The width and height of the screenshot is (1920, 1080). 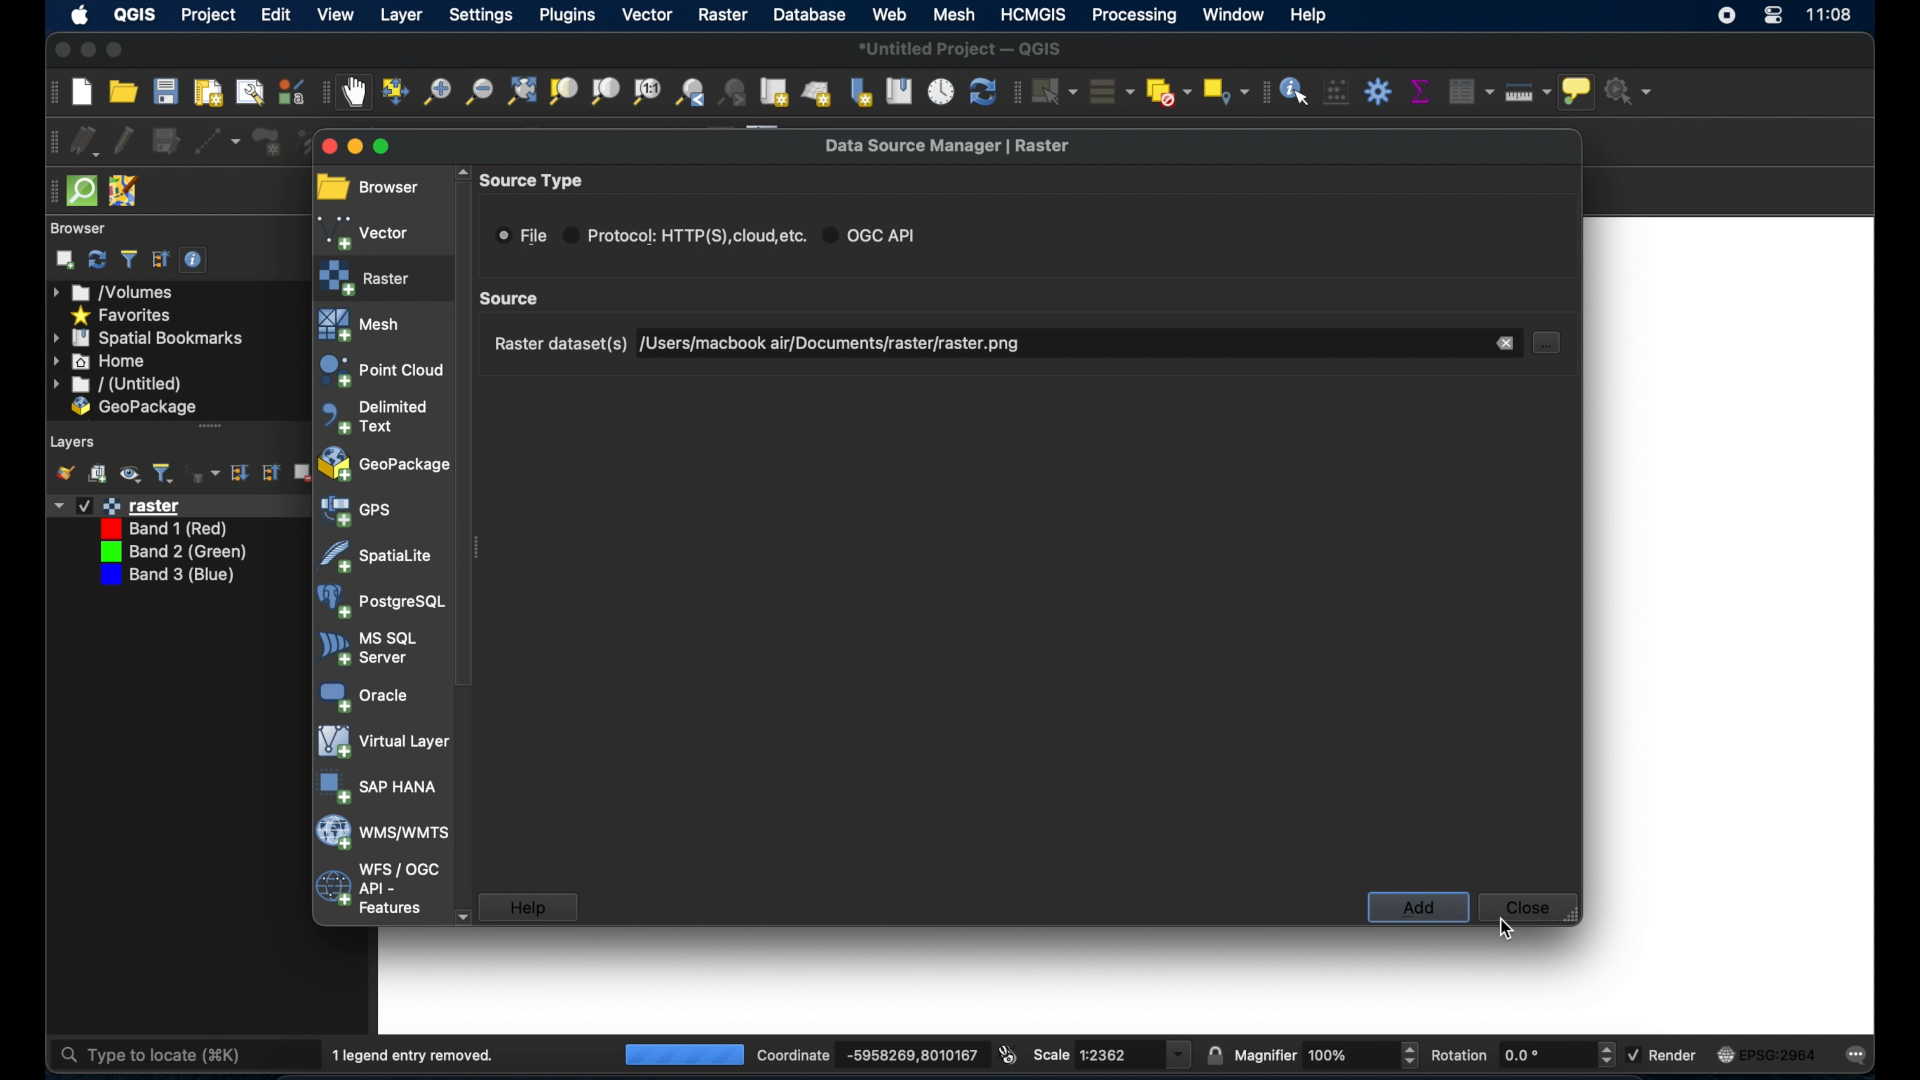 I want to click on save layer edits, so click(x=165, y=138).